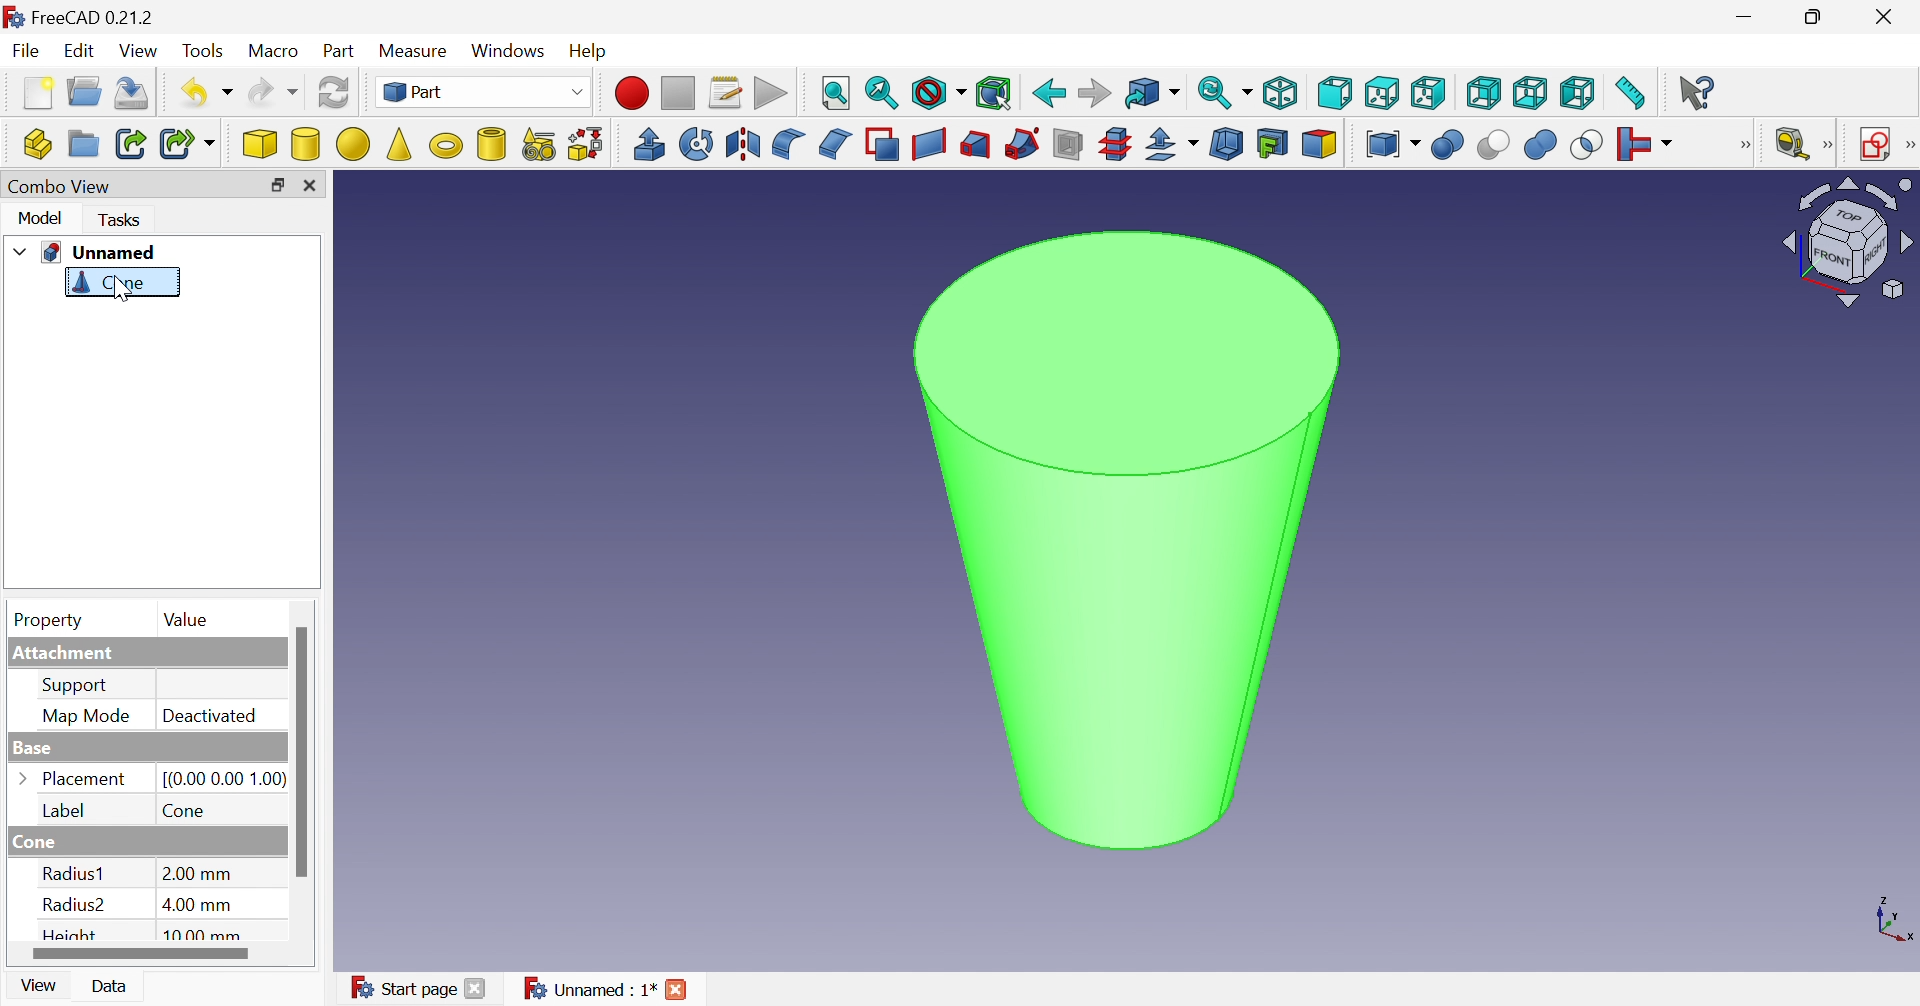  Describe the element at coordinates (80, 52) in the screenshot. I see `Edit` at that location.